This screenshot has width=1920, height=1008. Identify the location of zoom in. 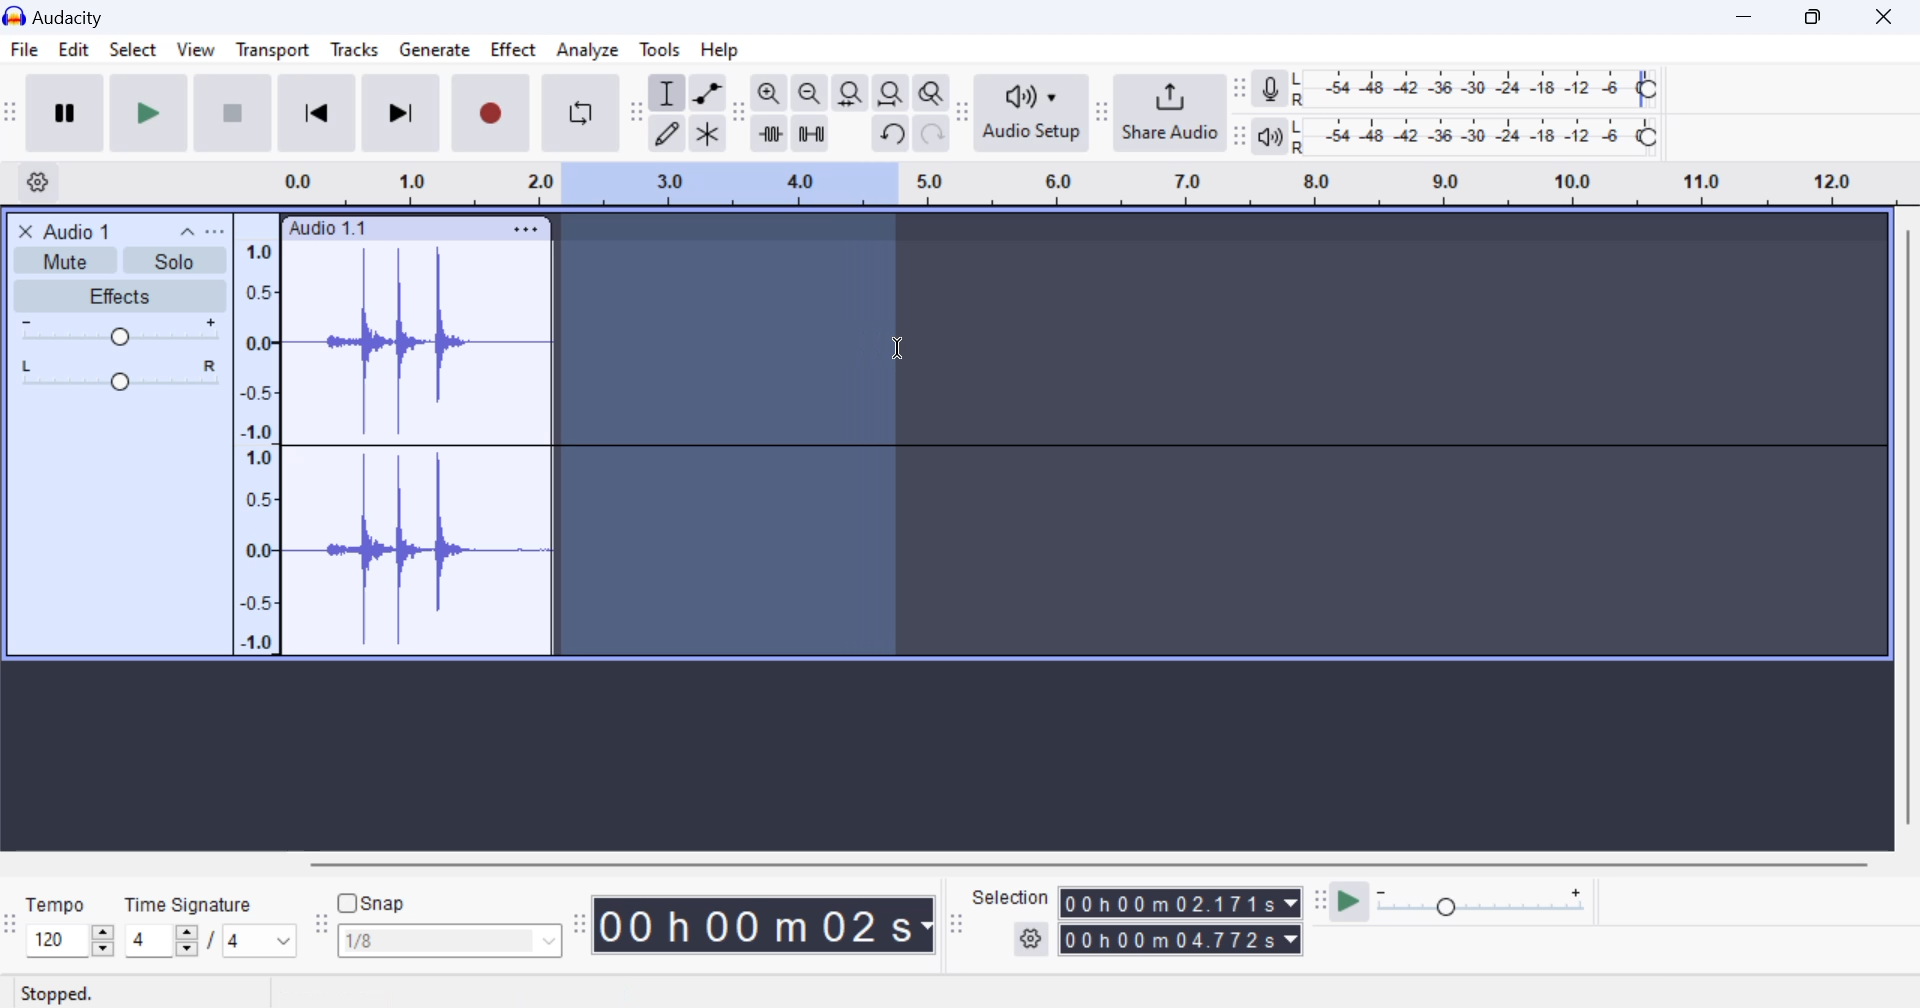
(769, 94).